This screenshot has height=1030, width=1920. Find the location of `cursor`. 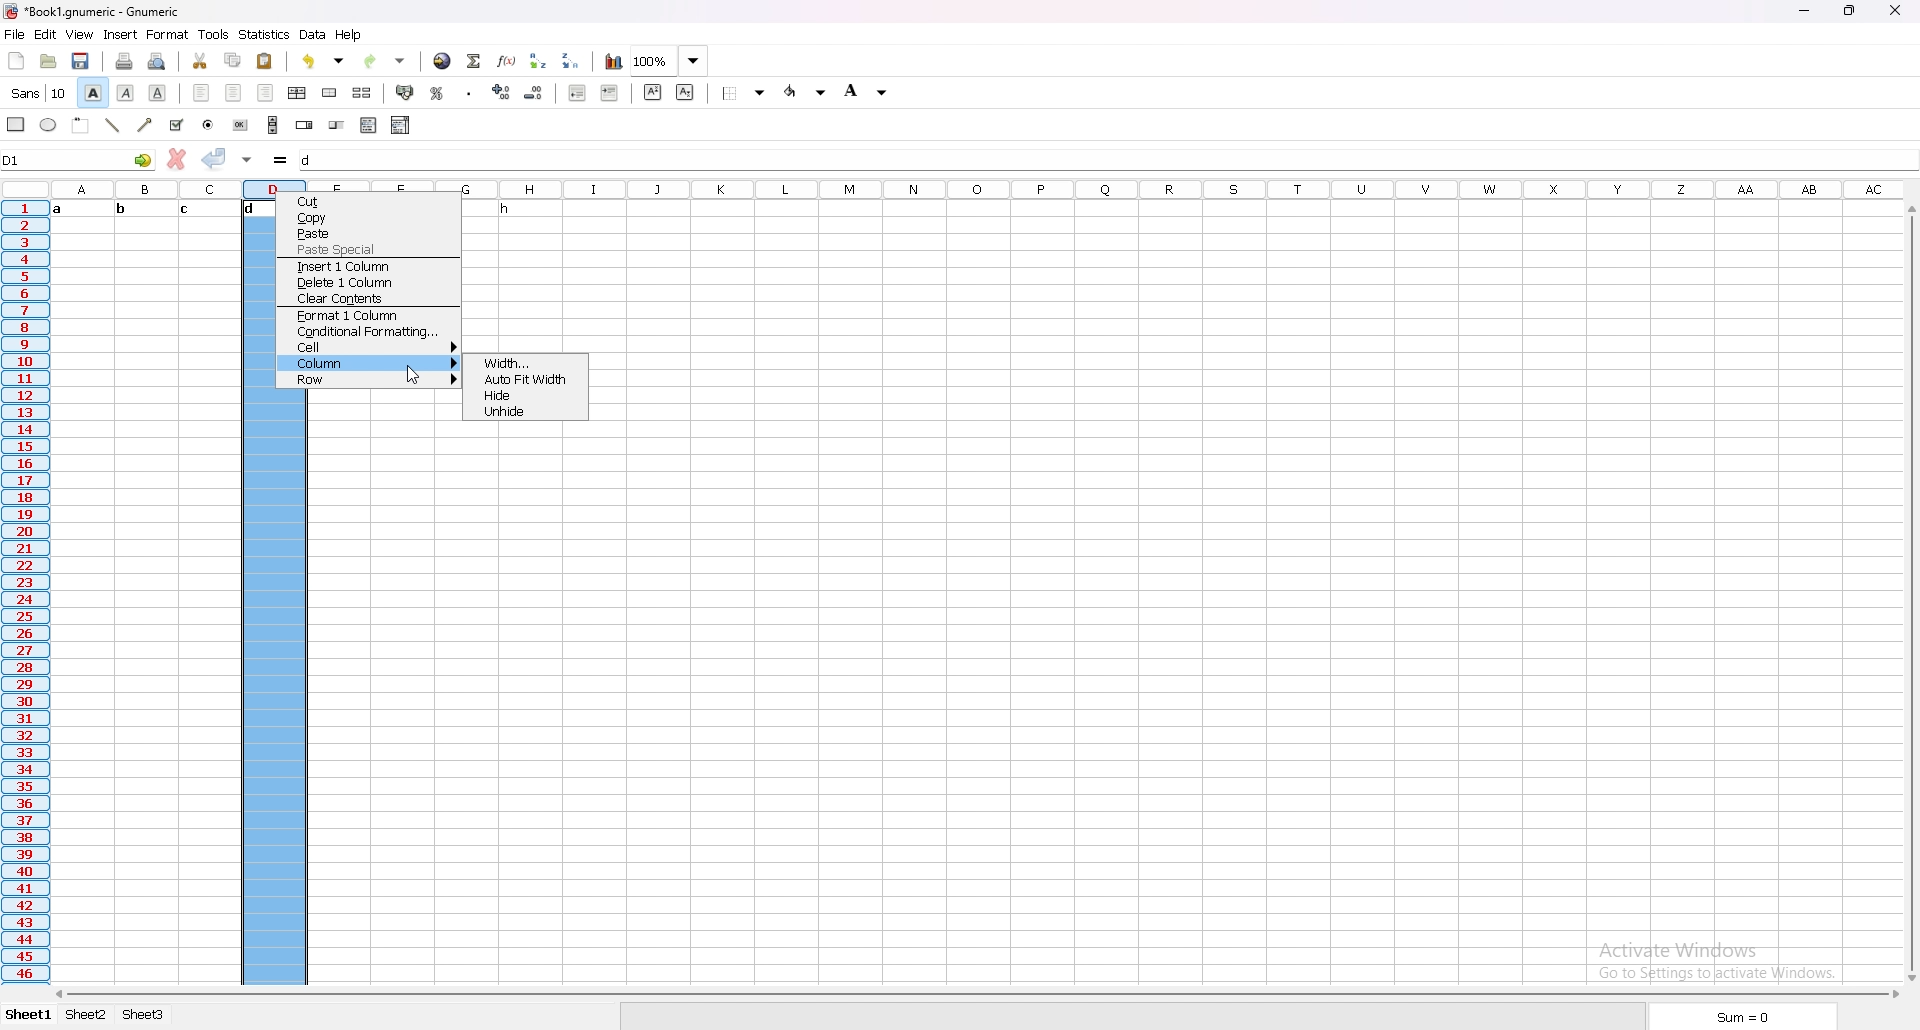

cursor is located at coordinates (412, 373).